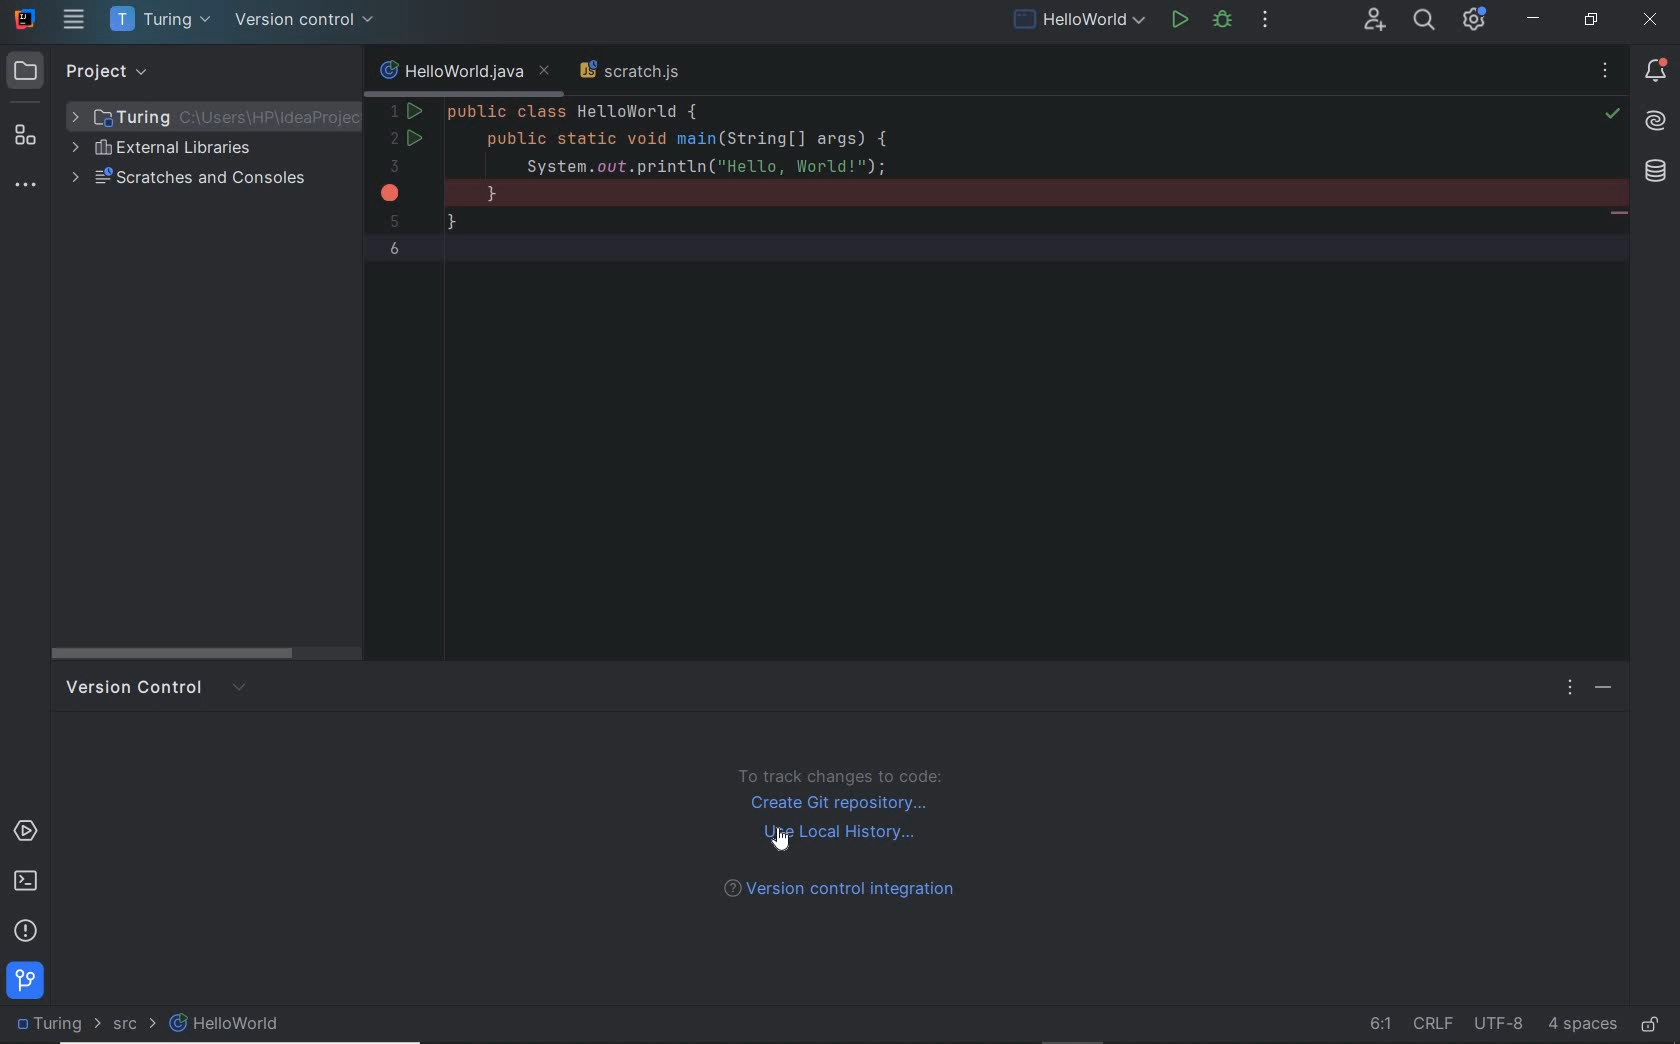 This screenshot has height=1044, width=1680. I want to click on git, so click(24, 981).